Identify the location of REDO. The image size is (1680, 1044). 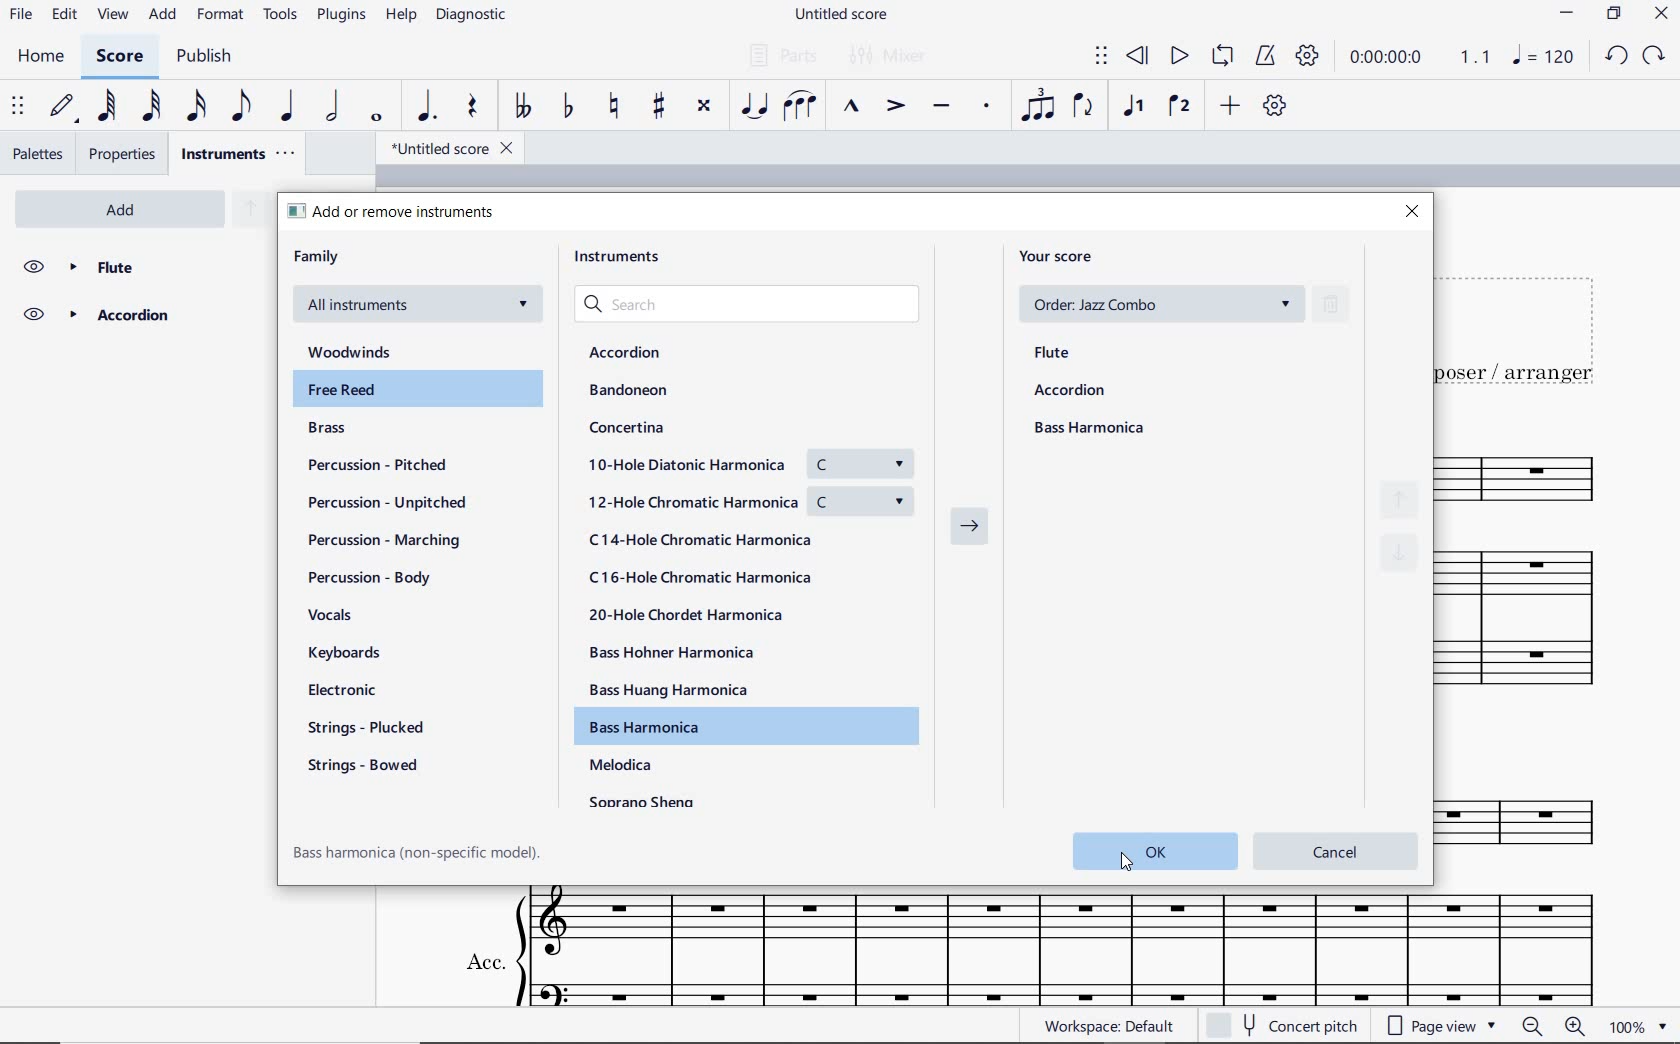
(1655, 56).